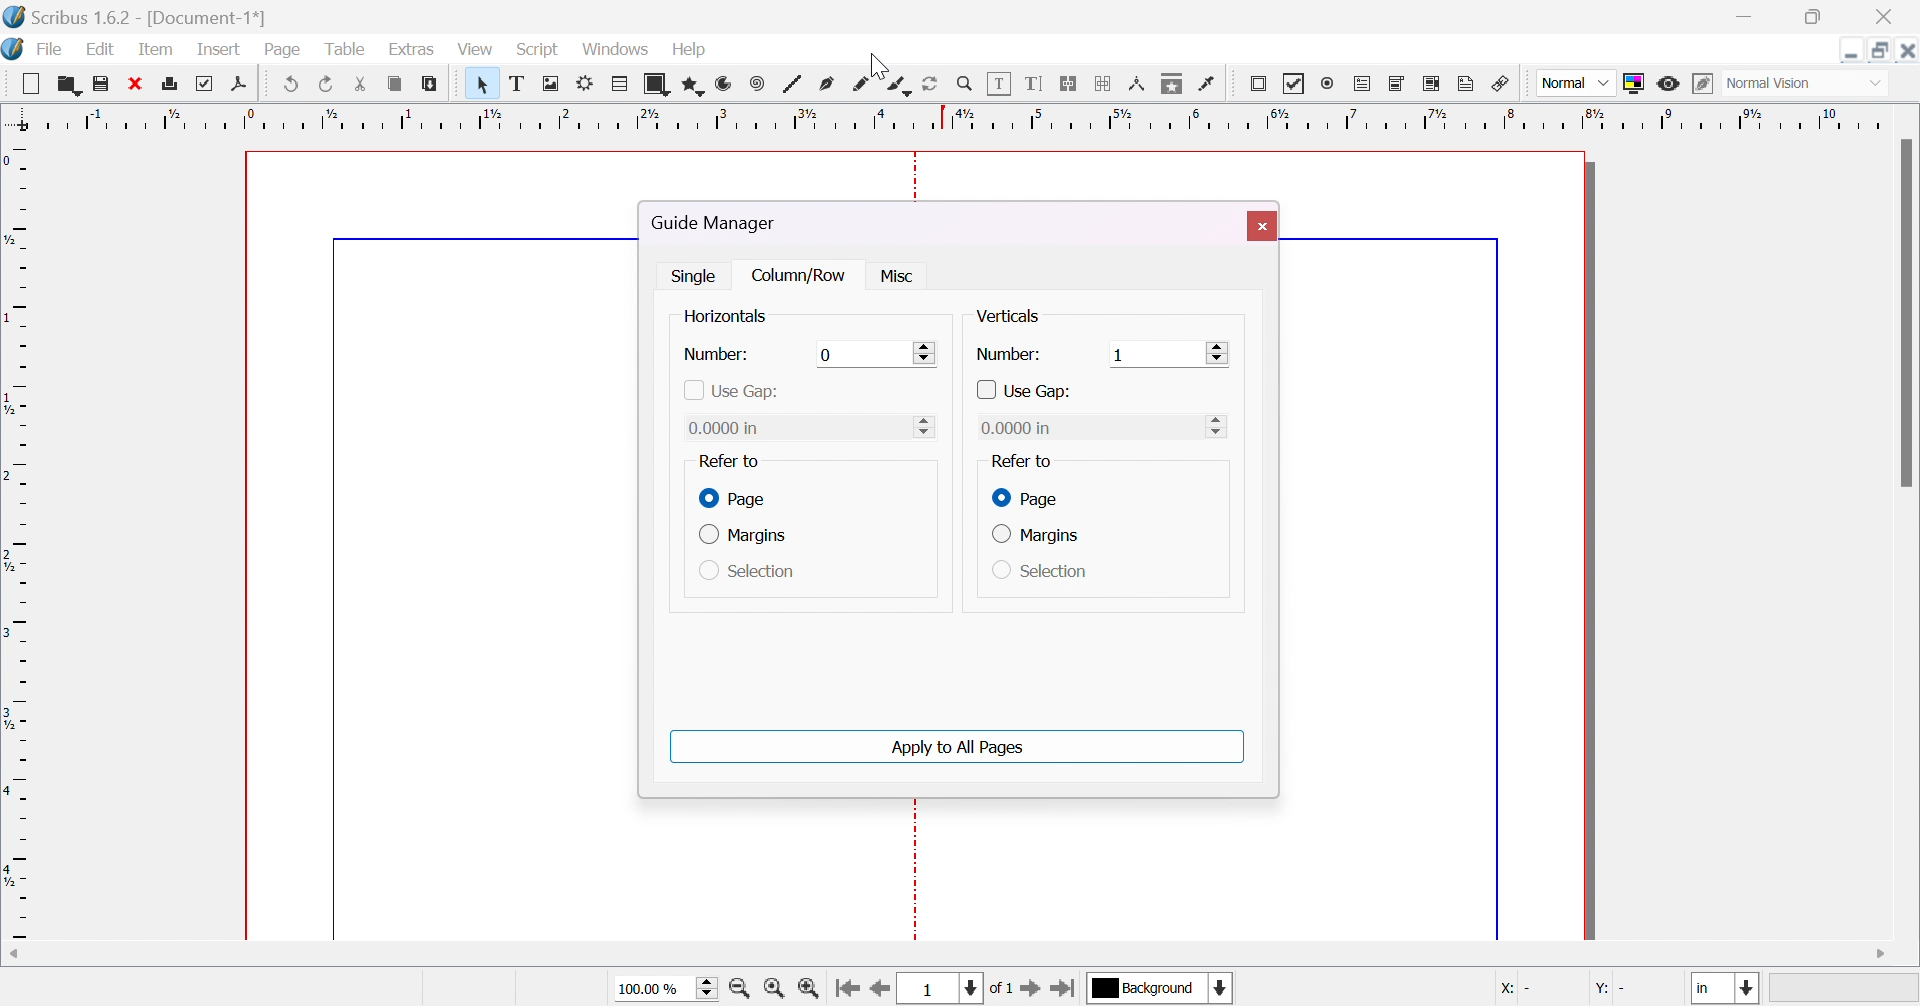 This screenshot has height=1006, width=1920. Describe the element at coordinates (1120, 354) in the screenshot. I see `1` at that location.